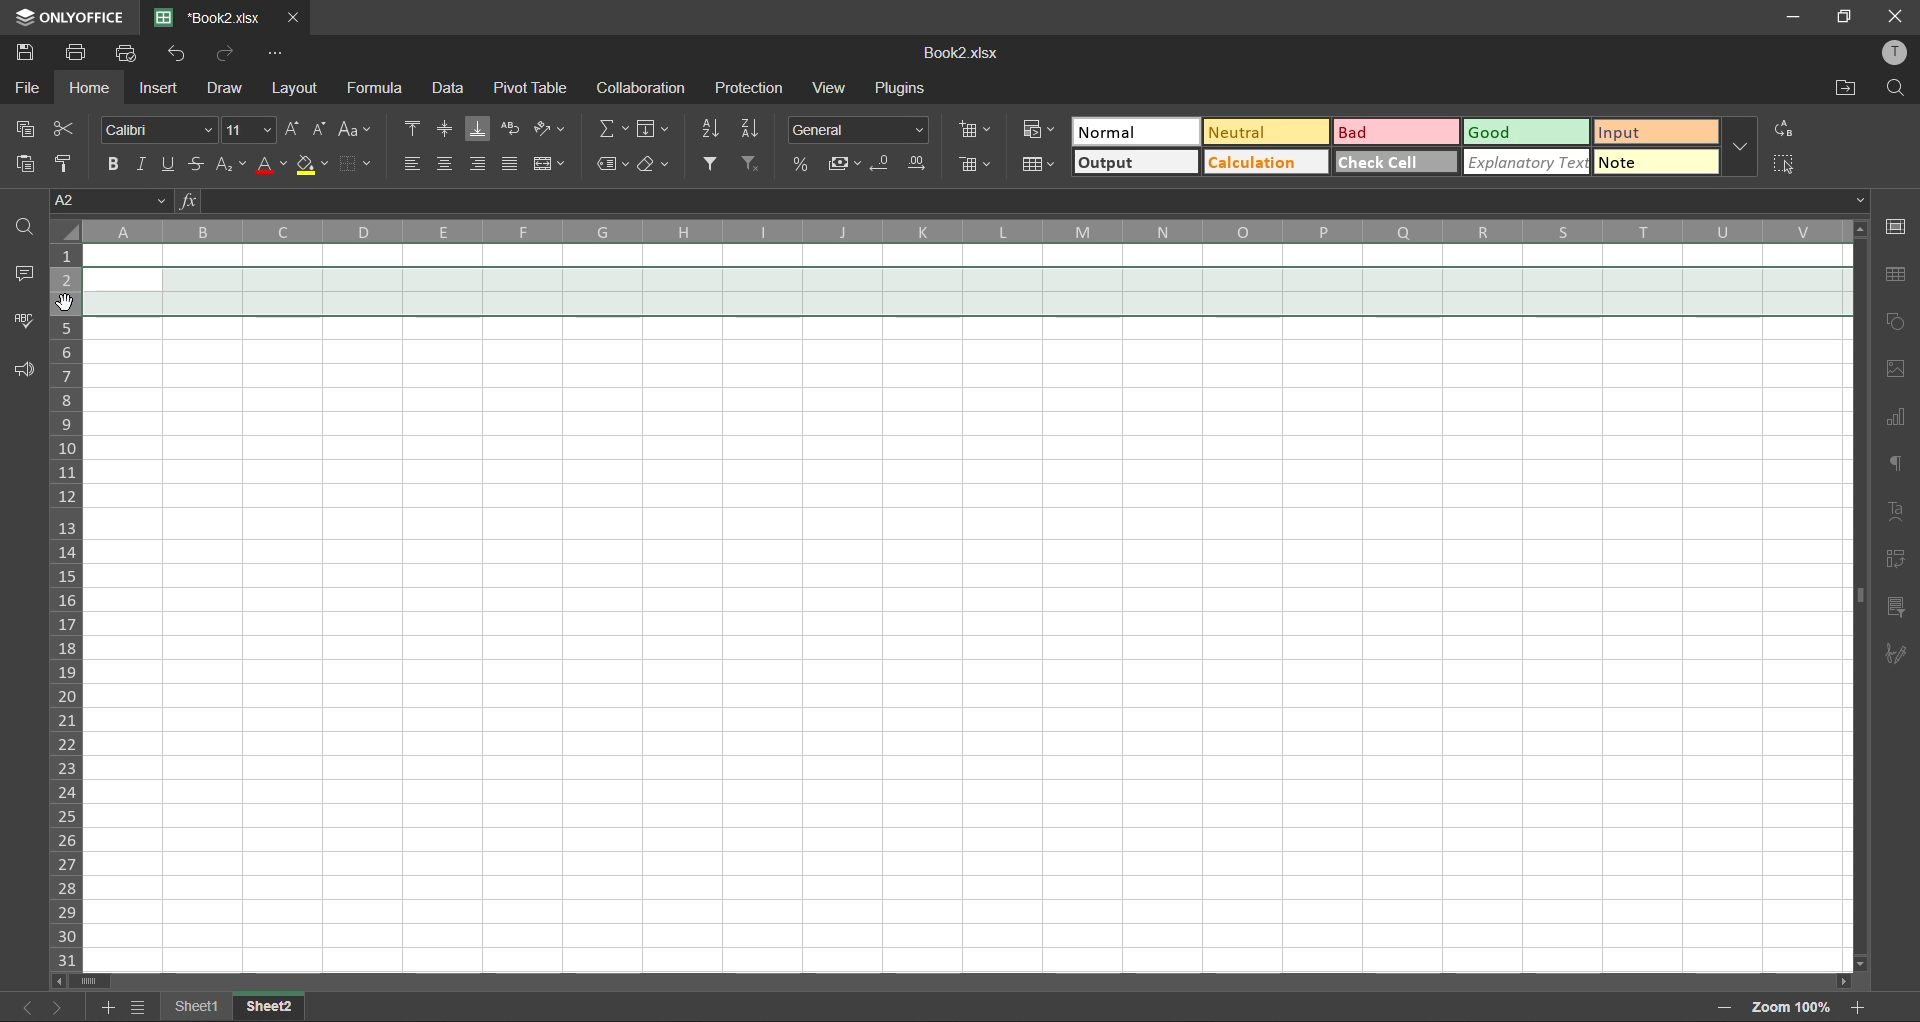 This screenshot has width=1920, height=1022. Describe the element at coordinates (446, 126) in the screenshot. I see `align middle` at that location.